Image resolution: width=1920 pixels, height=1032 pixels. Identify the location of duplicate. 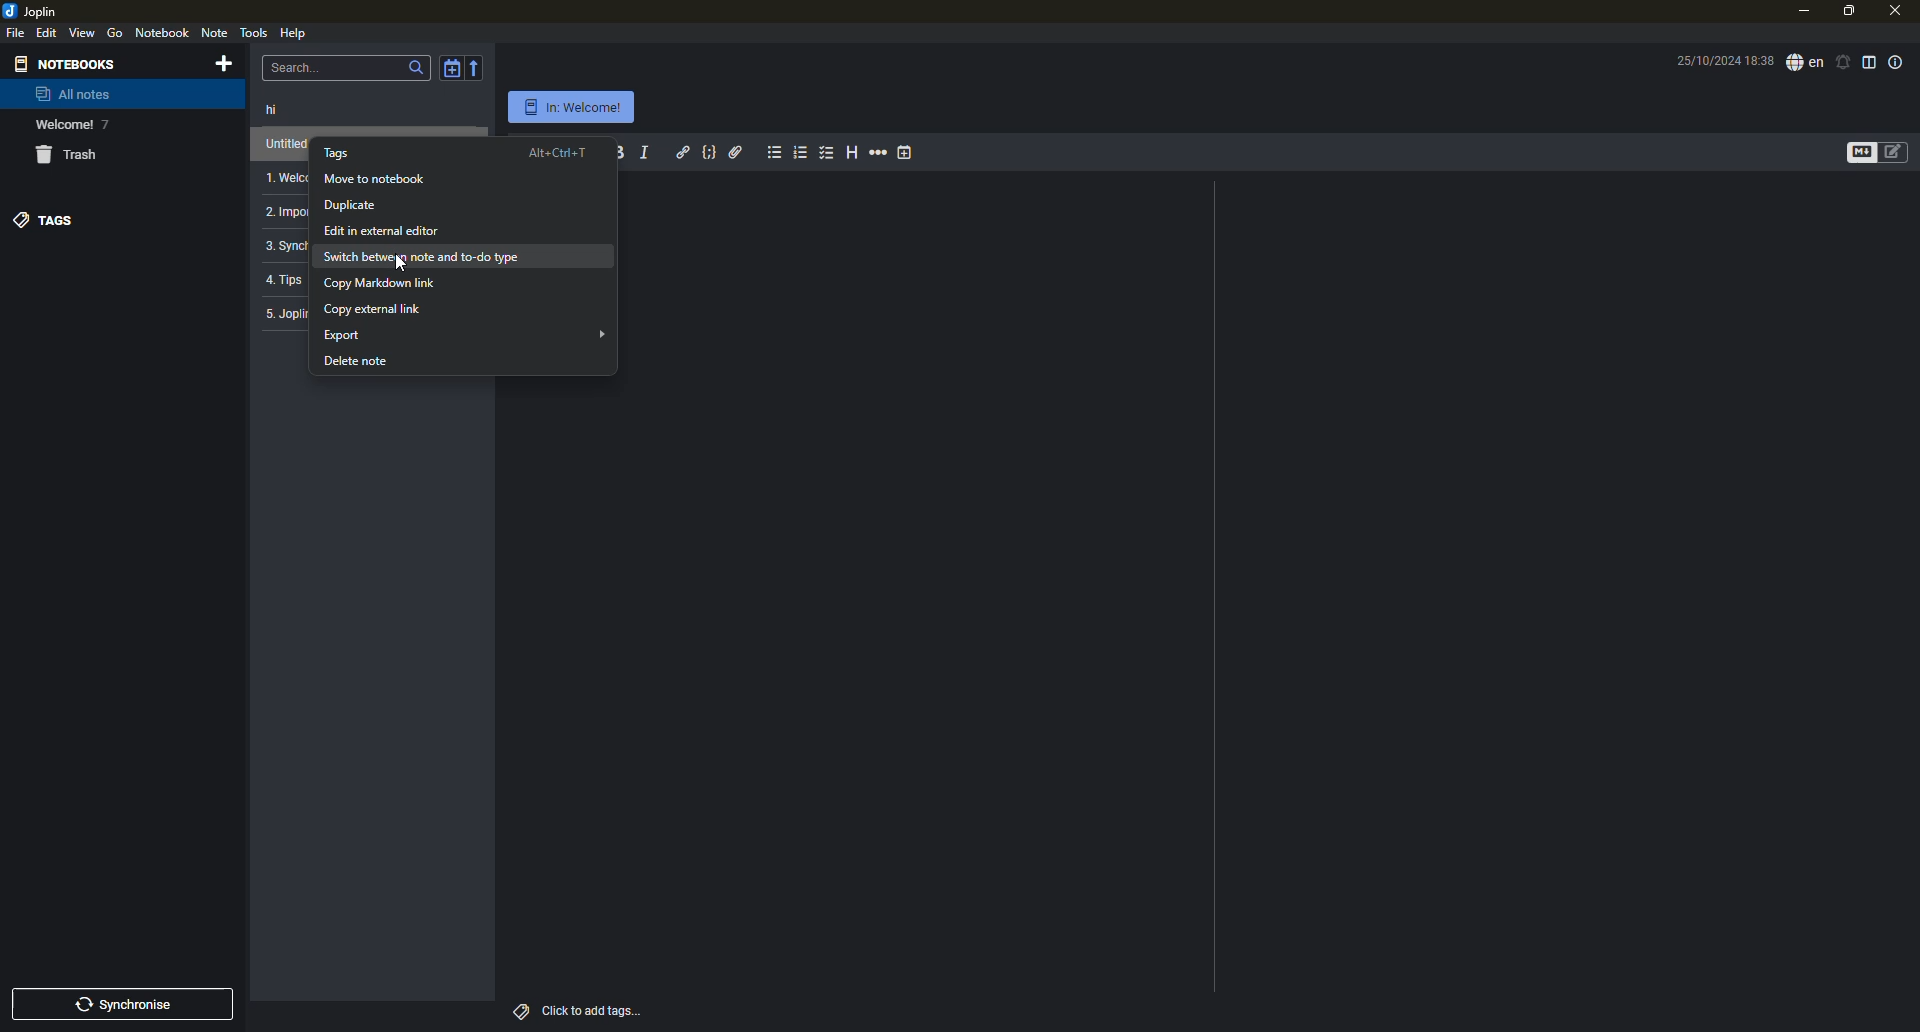
(361, 205).